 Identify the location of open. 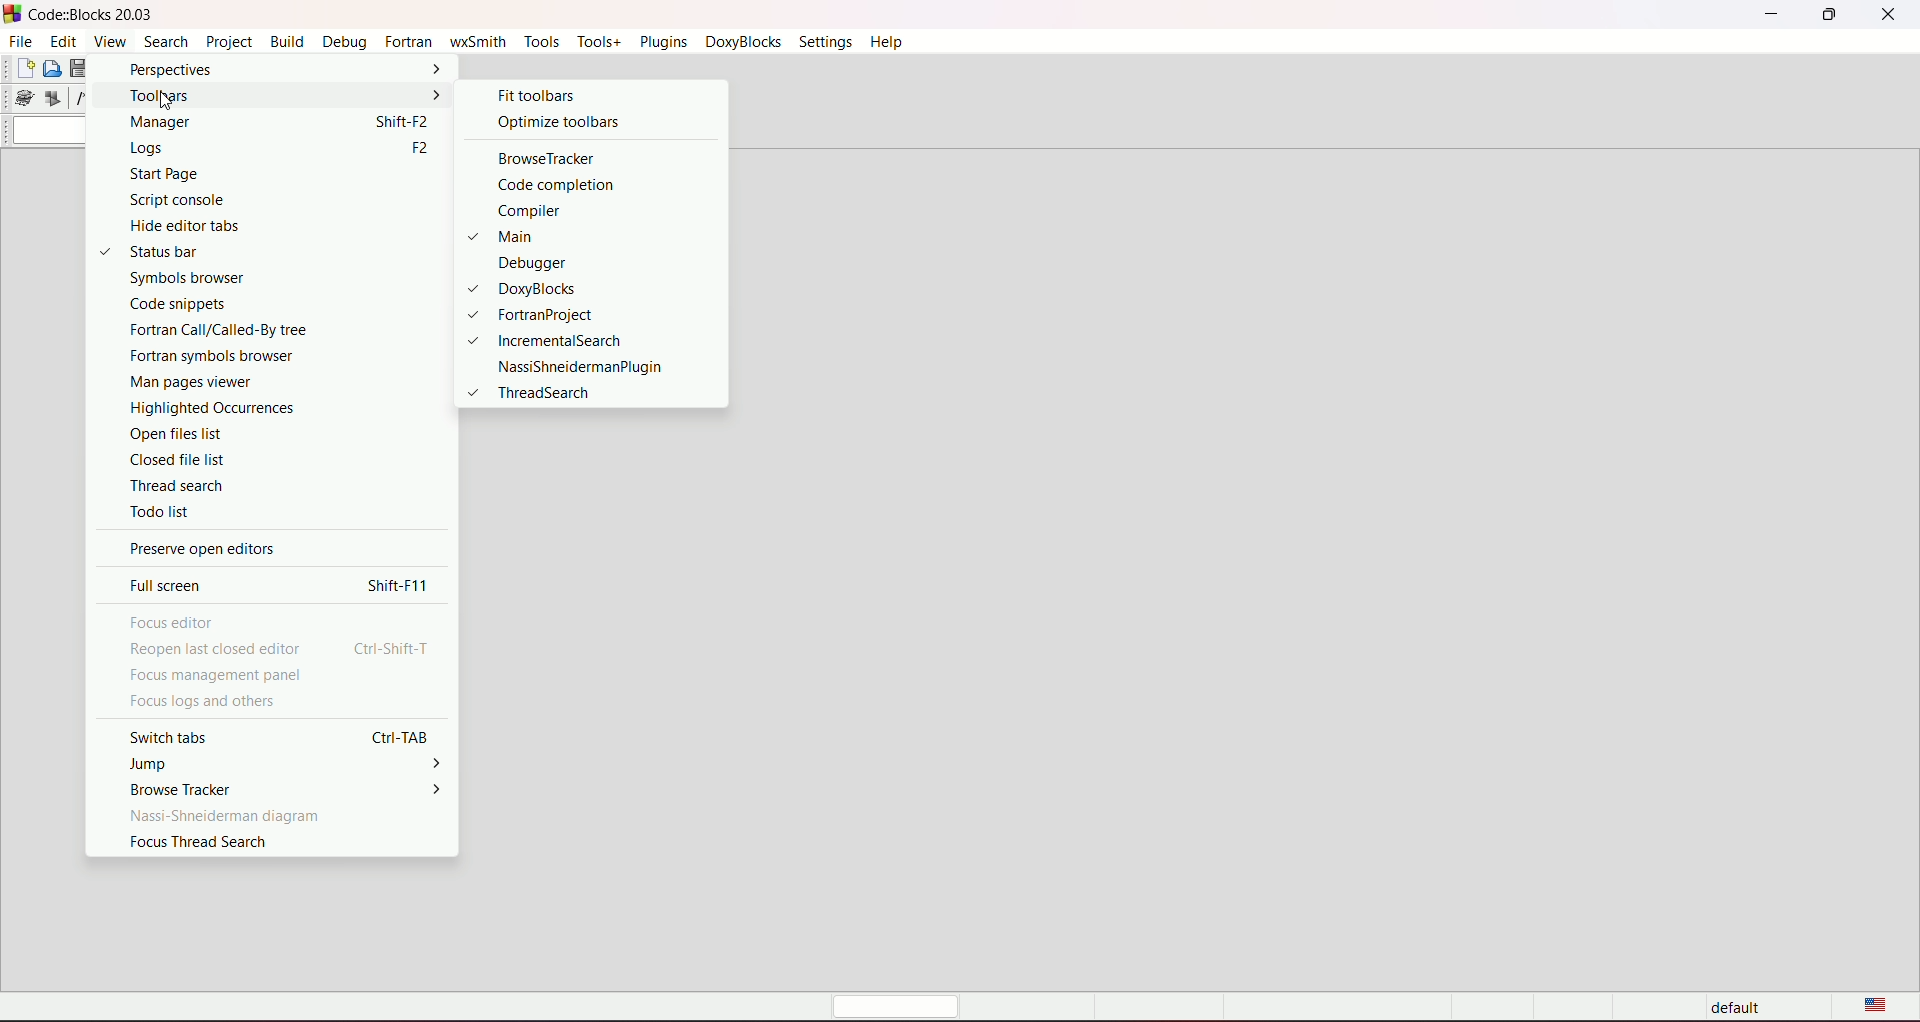
(52, 69).